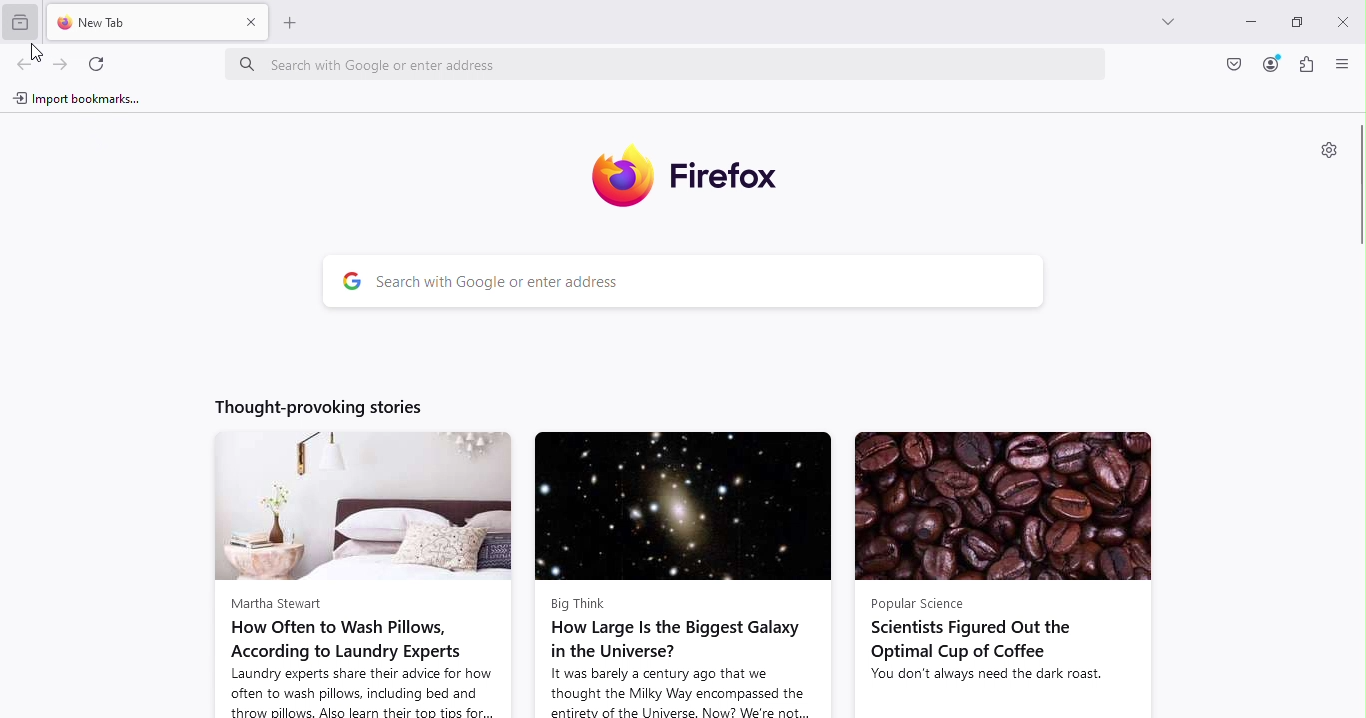  What do you see at coordinates (1163, 22) in the screenshot?
I see `List all tabs` at bounding box center [1163, 22].